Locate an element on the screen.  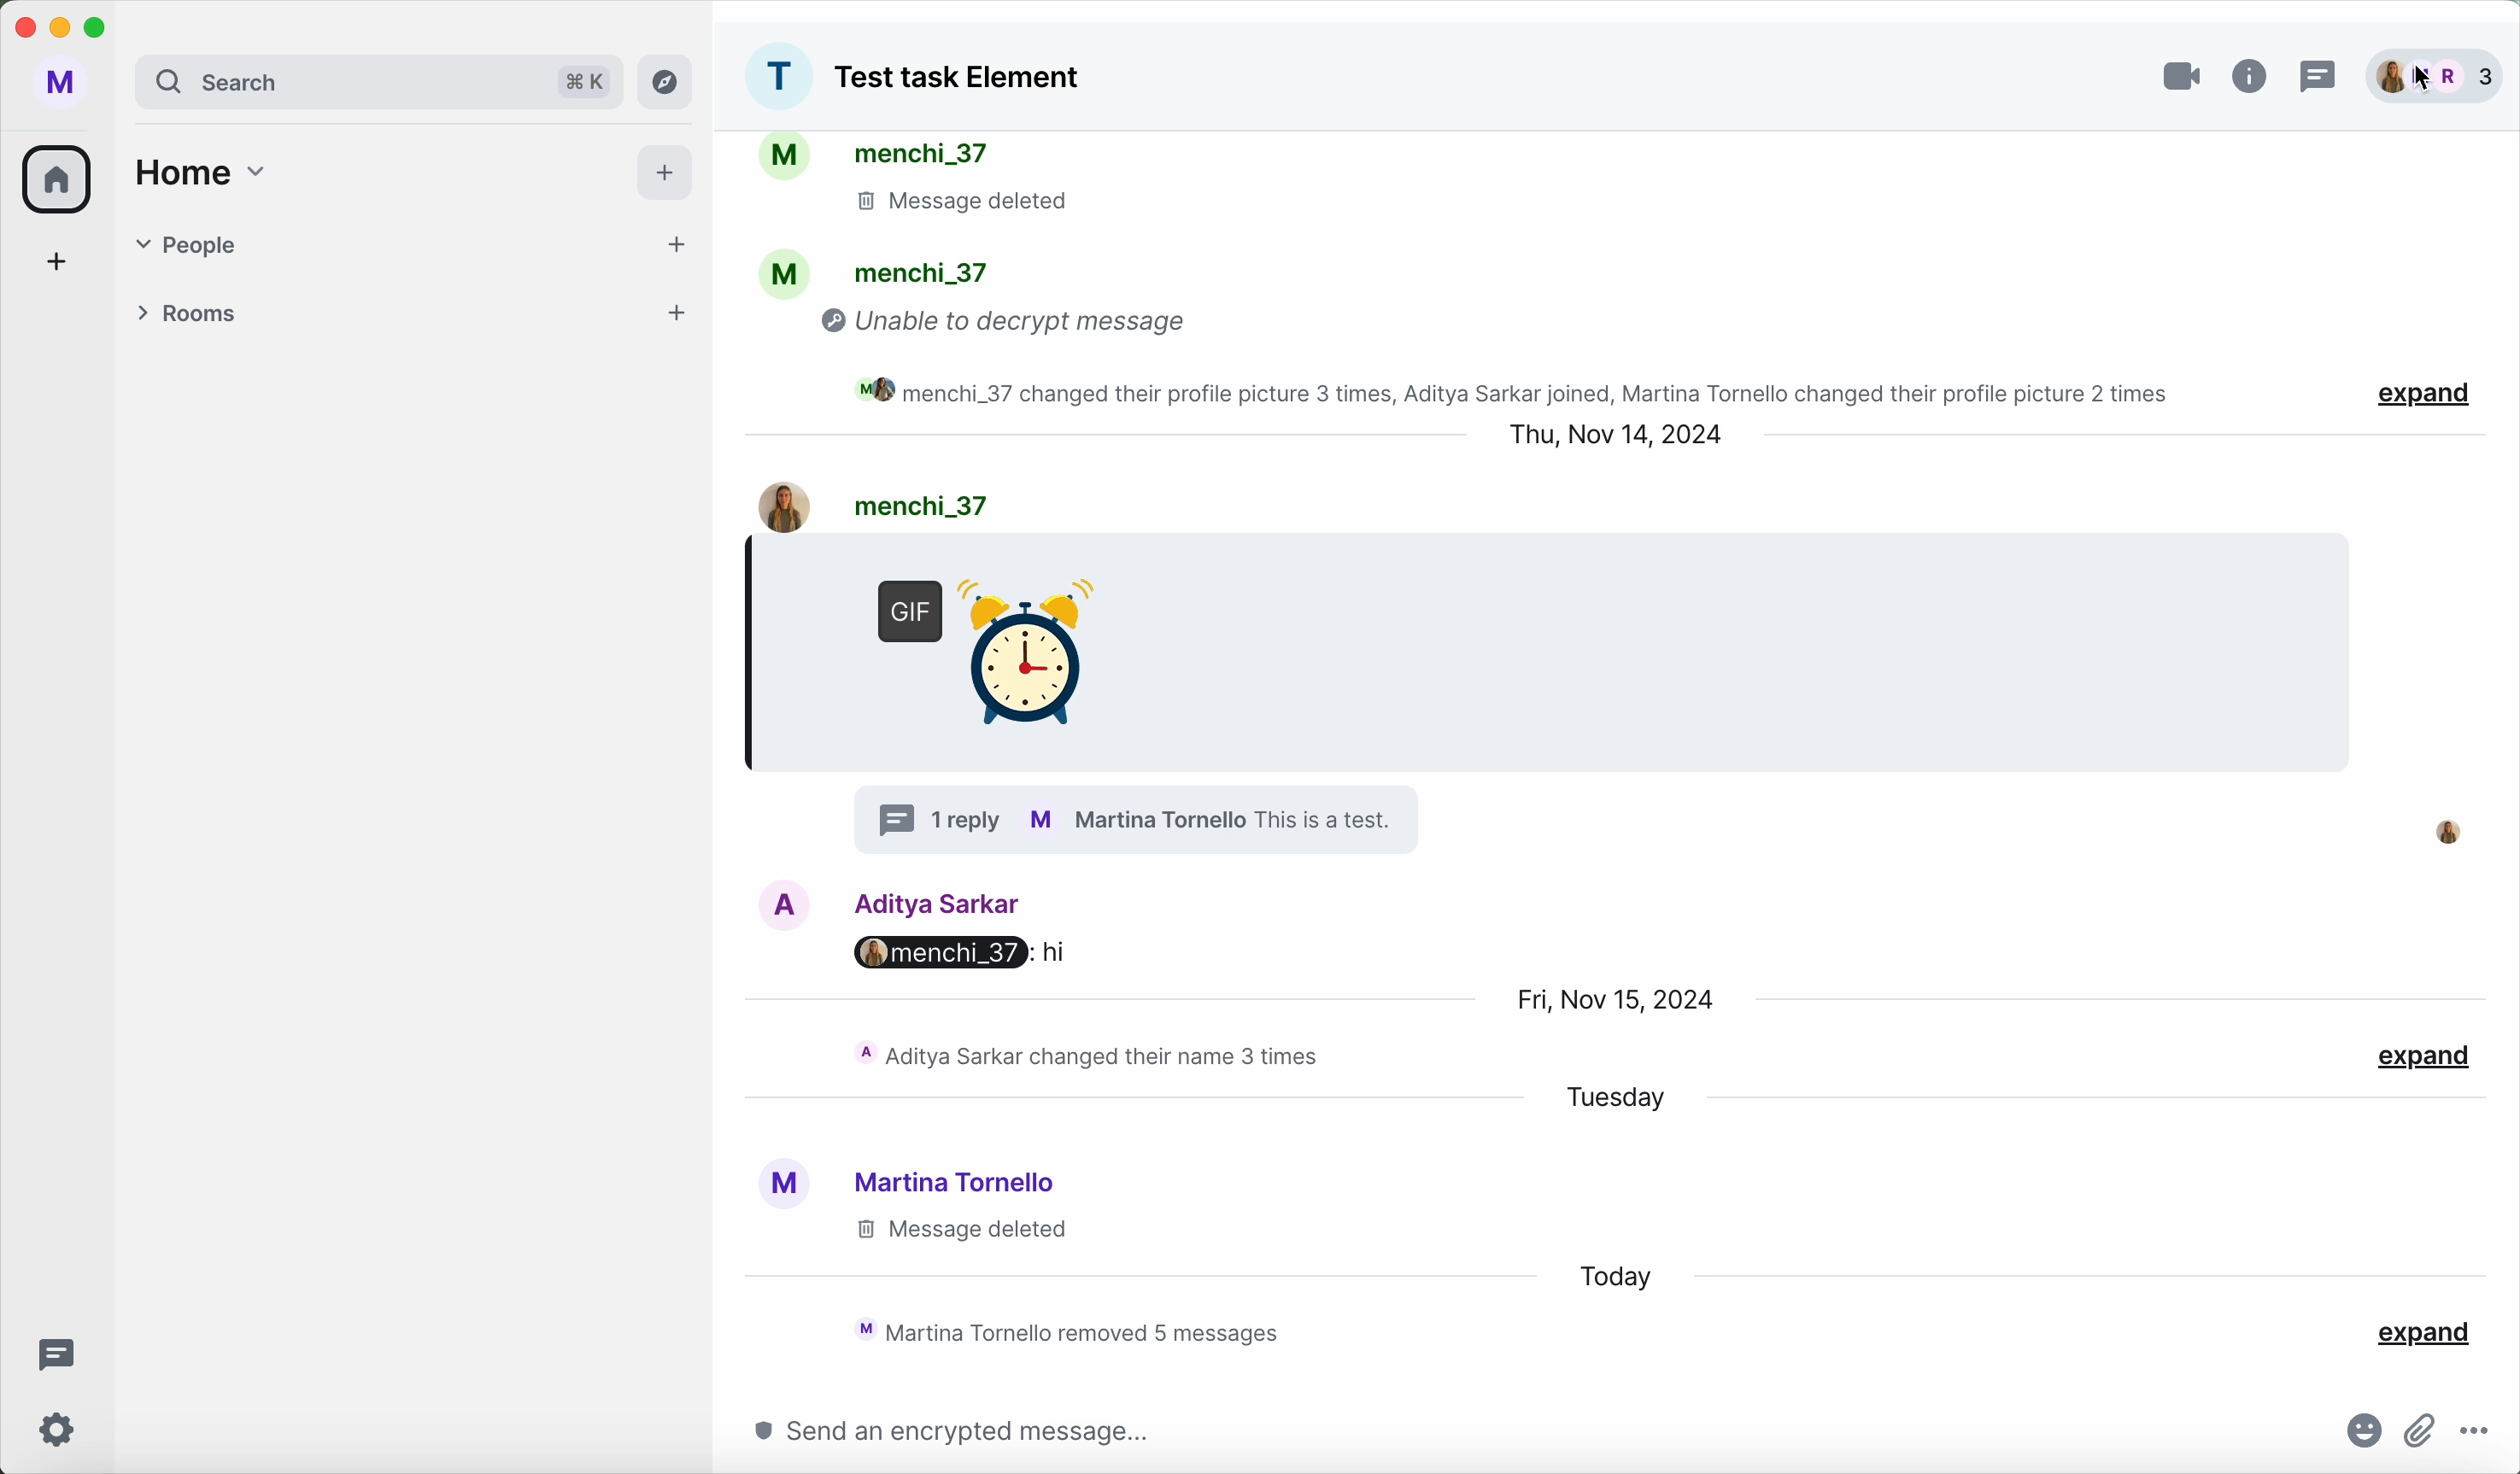
add is located at coordinates (664, 174).